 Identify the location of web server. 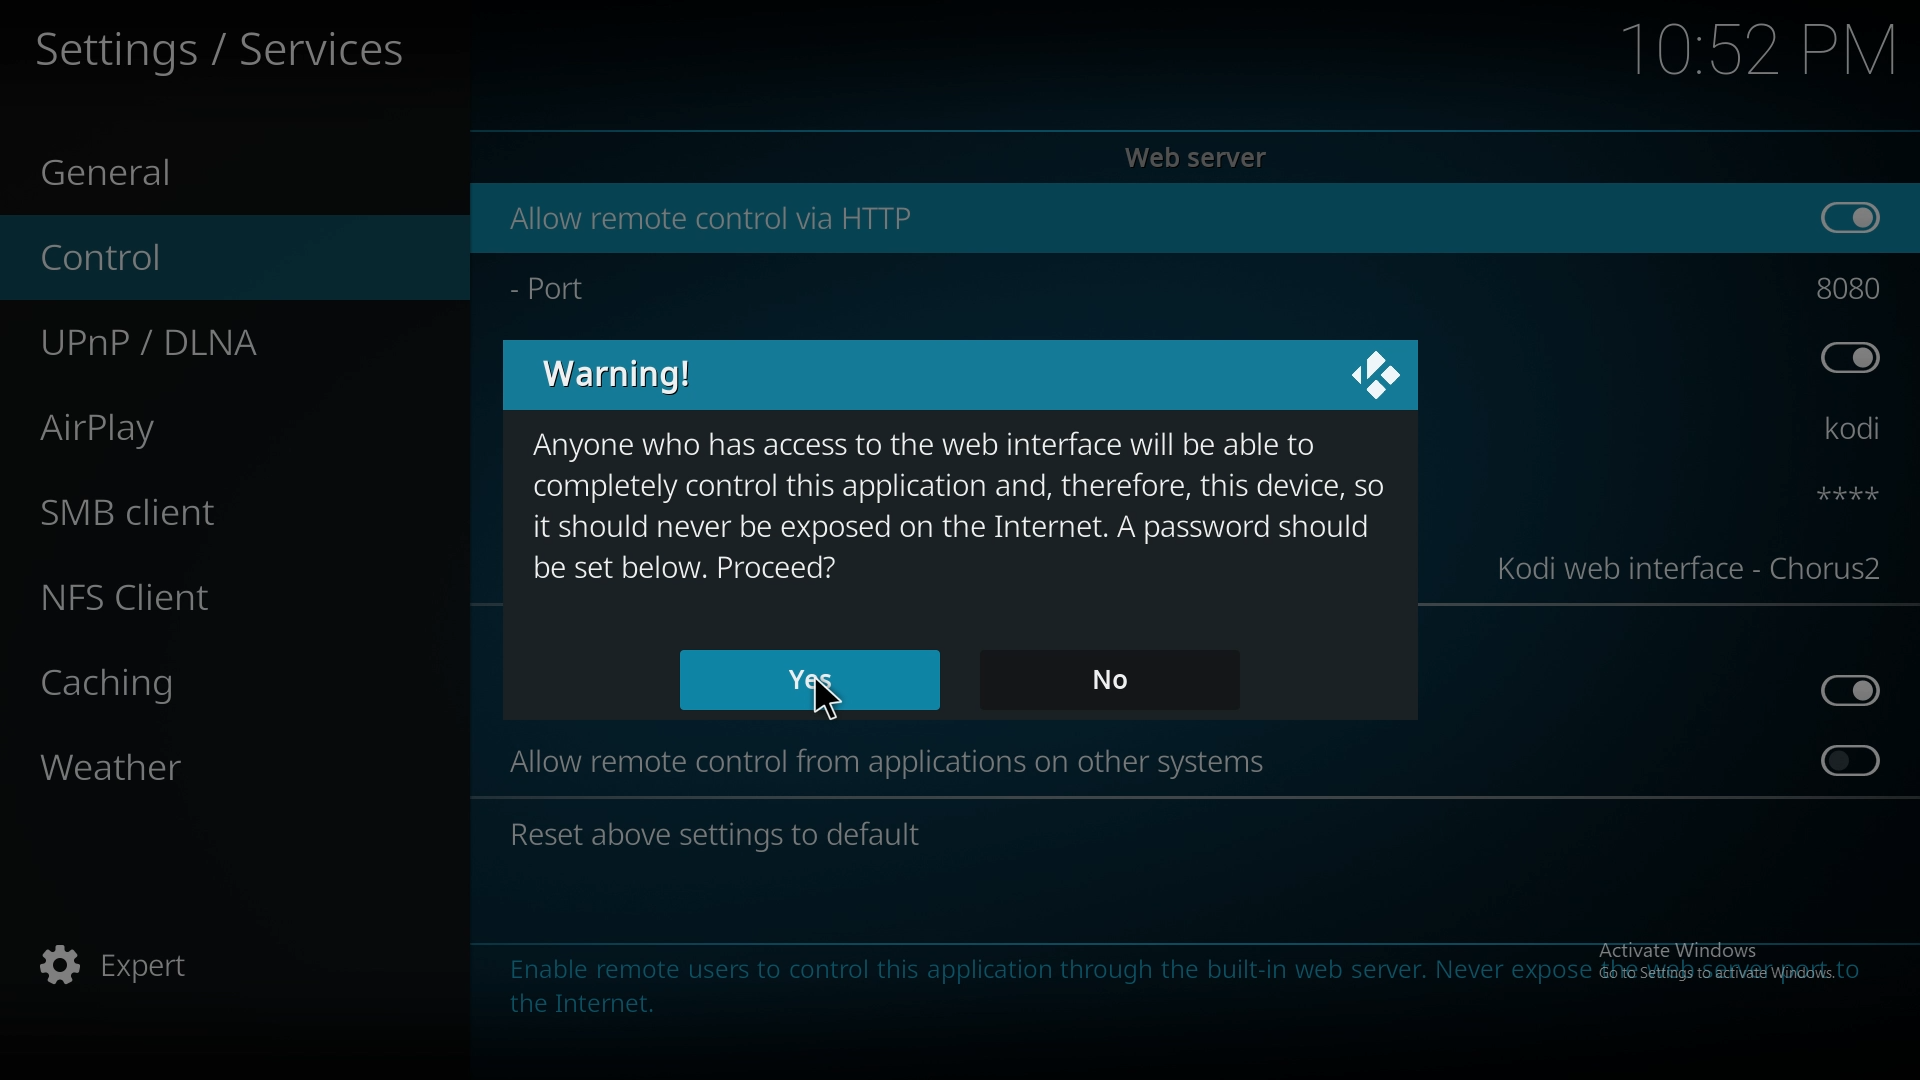
(1202, 157).